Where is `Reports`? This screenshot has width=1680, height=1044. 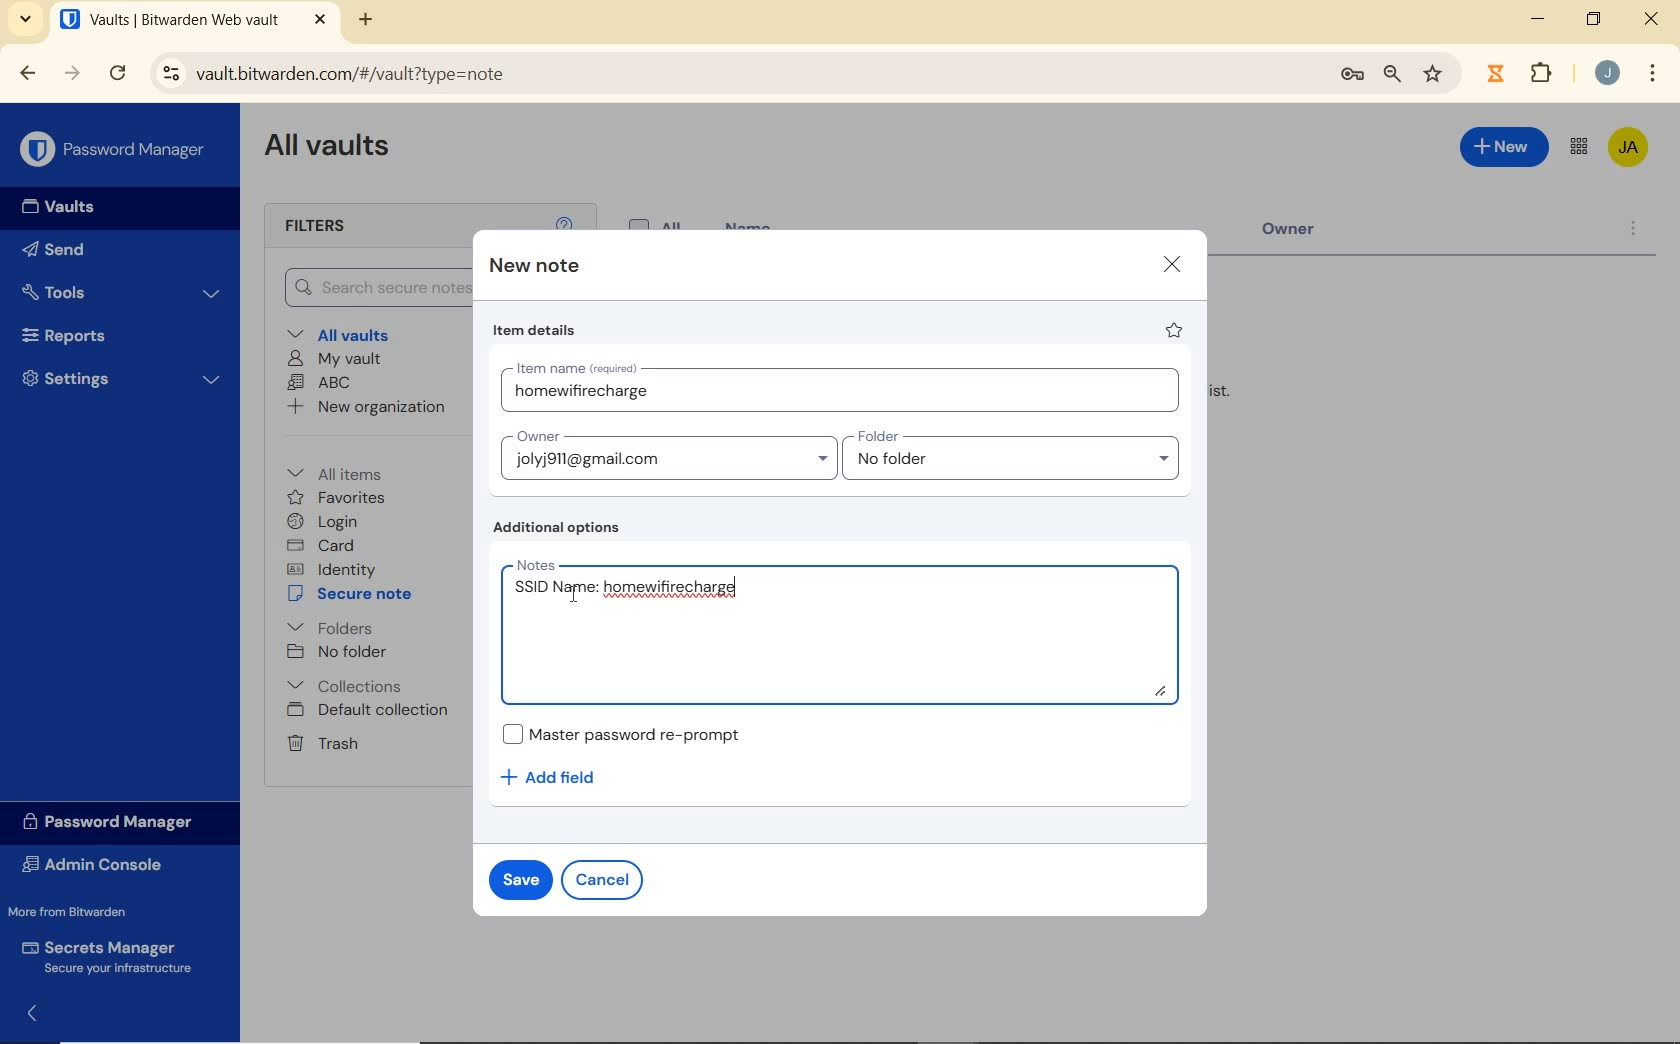 Reports is located at coordinates (114, 333).